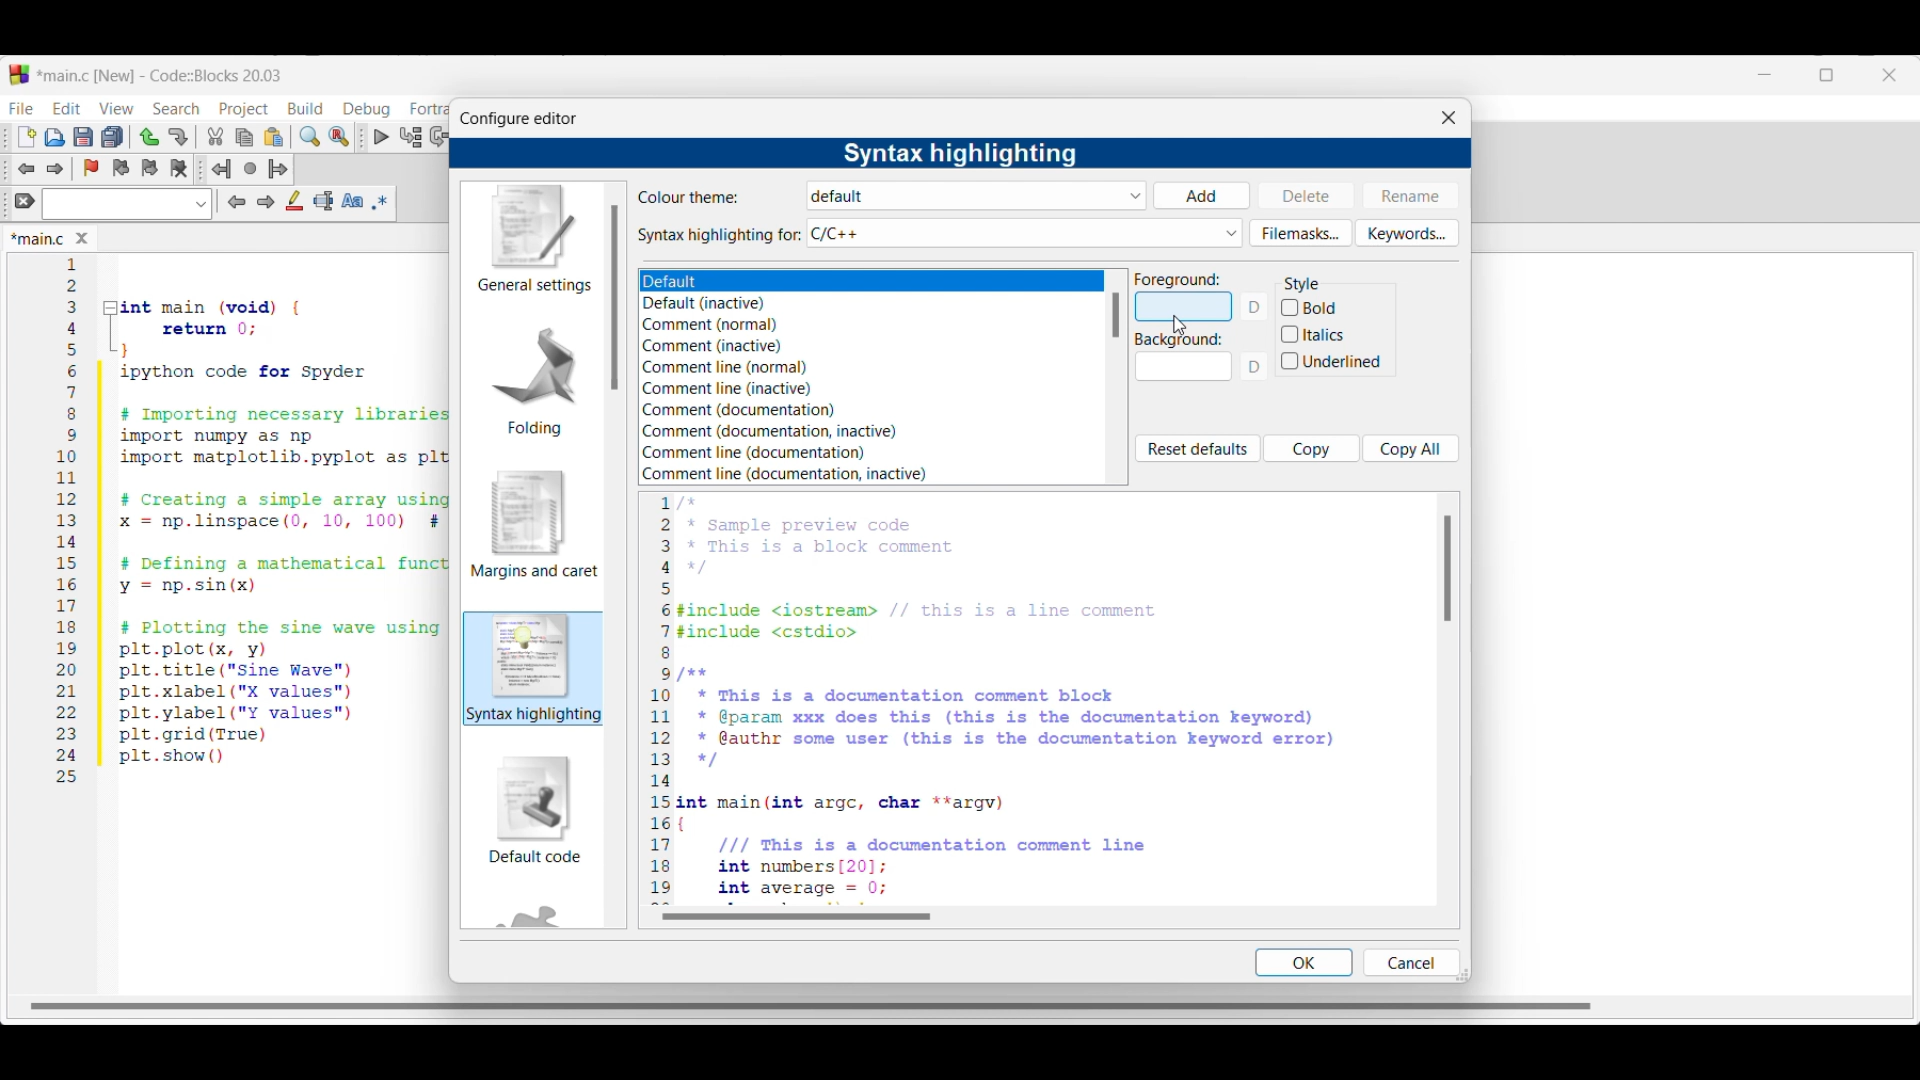 The width and height of the screenshot is (1920, 1080). What do you see at coordinates (278, 169) in the screenshot?
I see `Jump forward` at bounding box center [278, 169].